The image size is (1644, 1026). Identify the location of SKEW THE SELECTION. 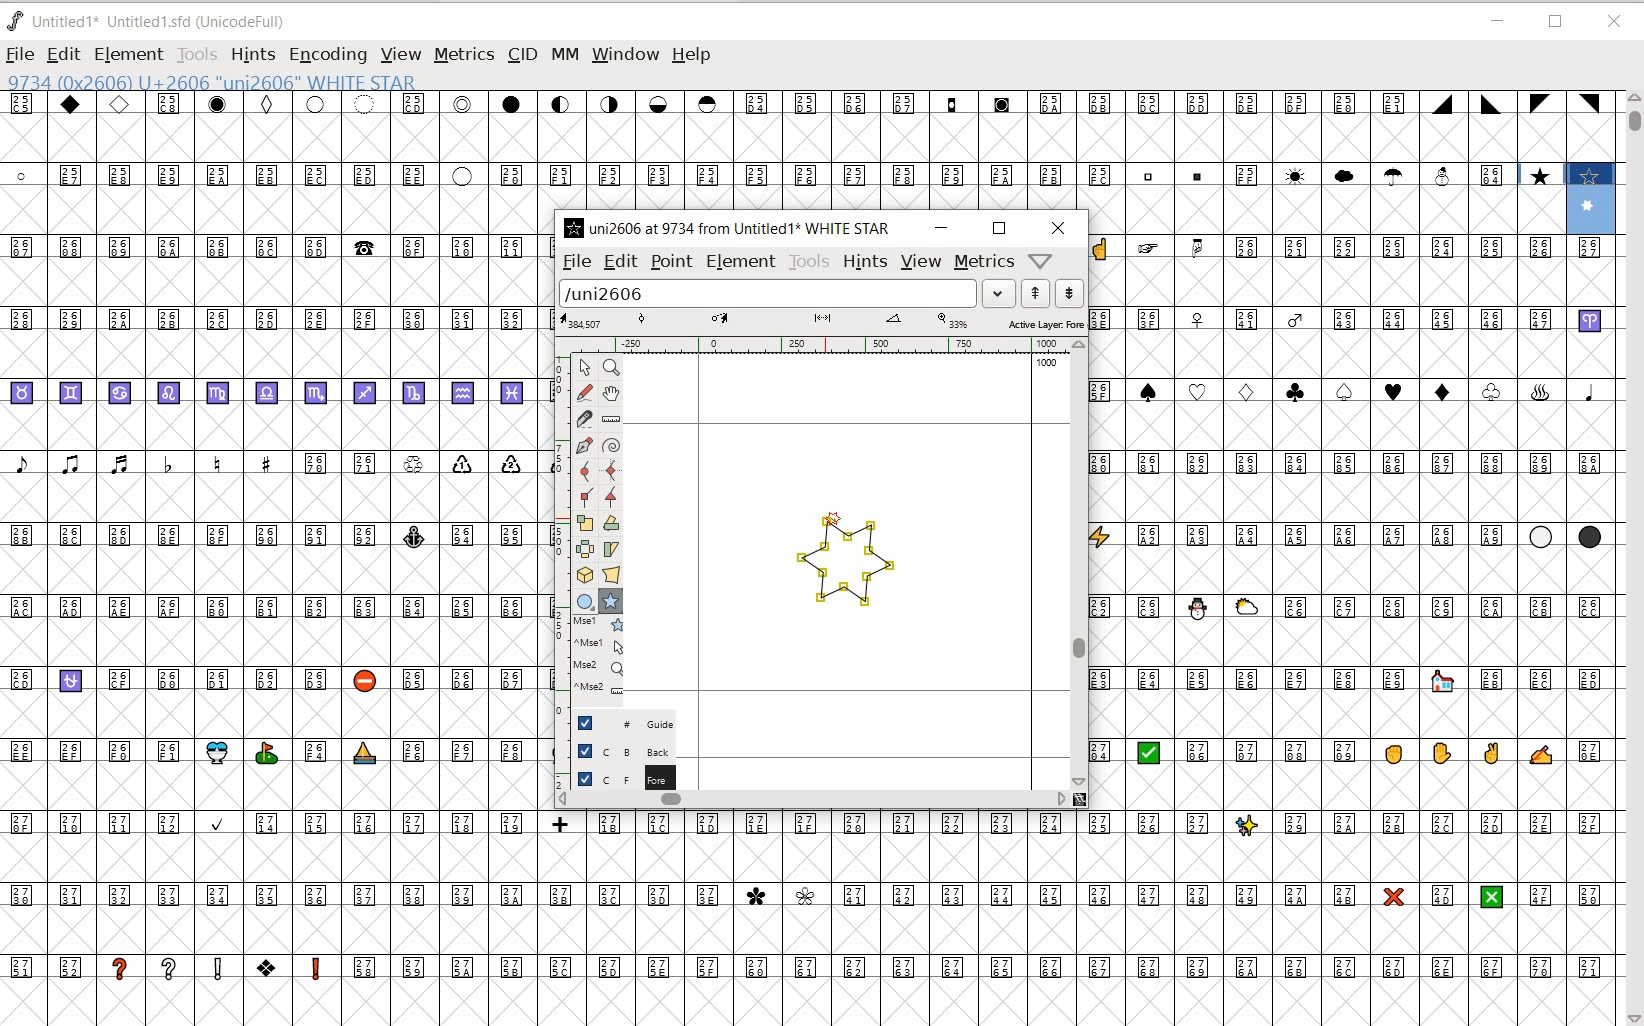
(613, 550).